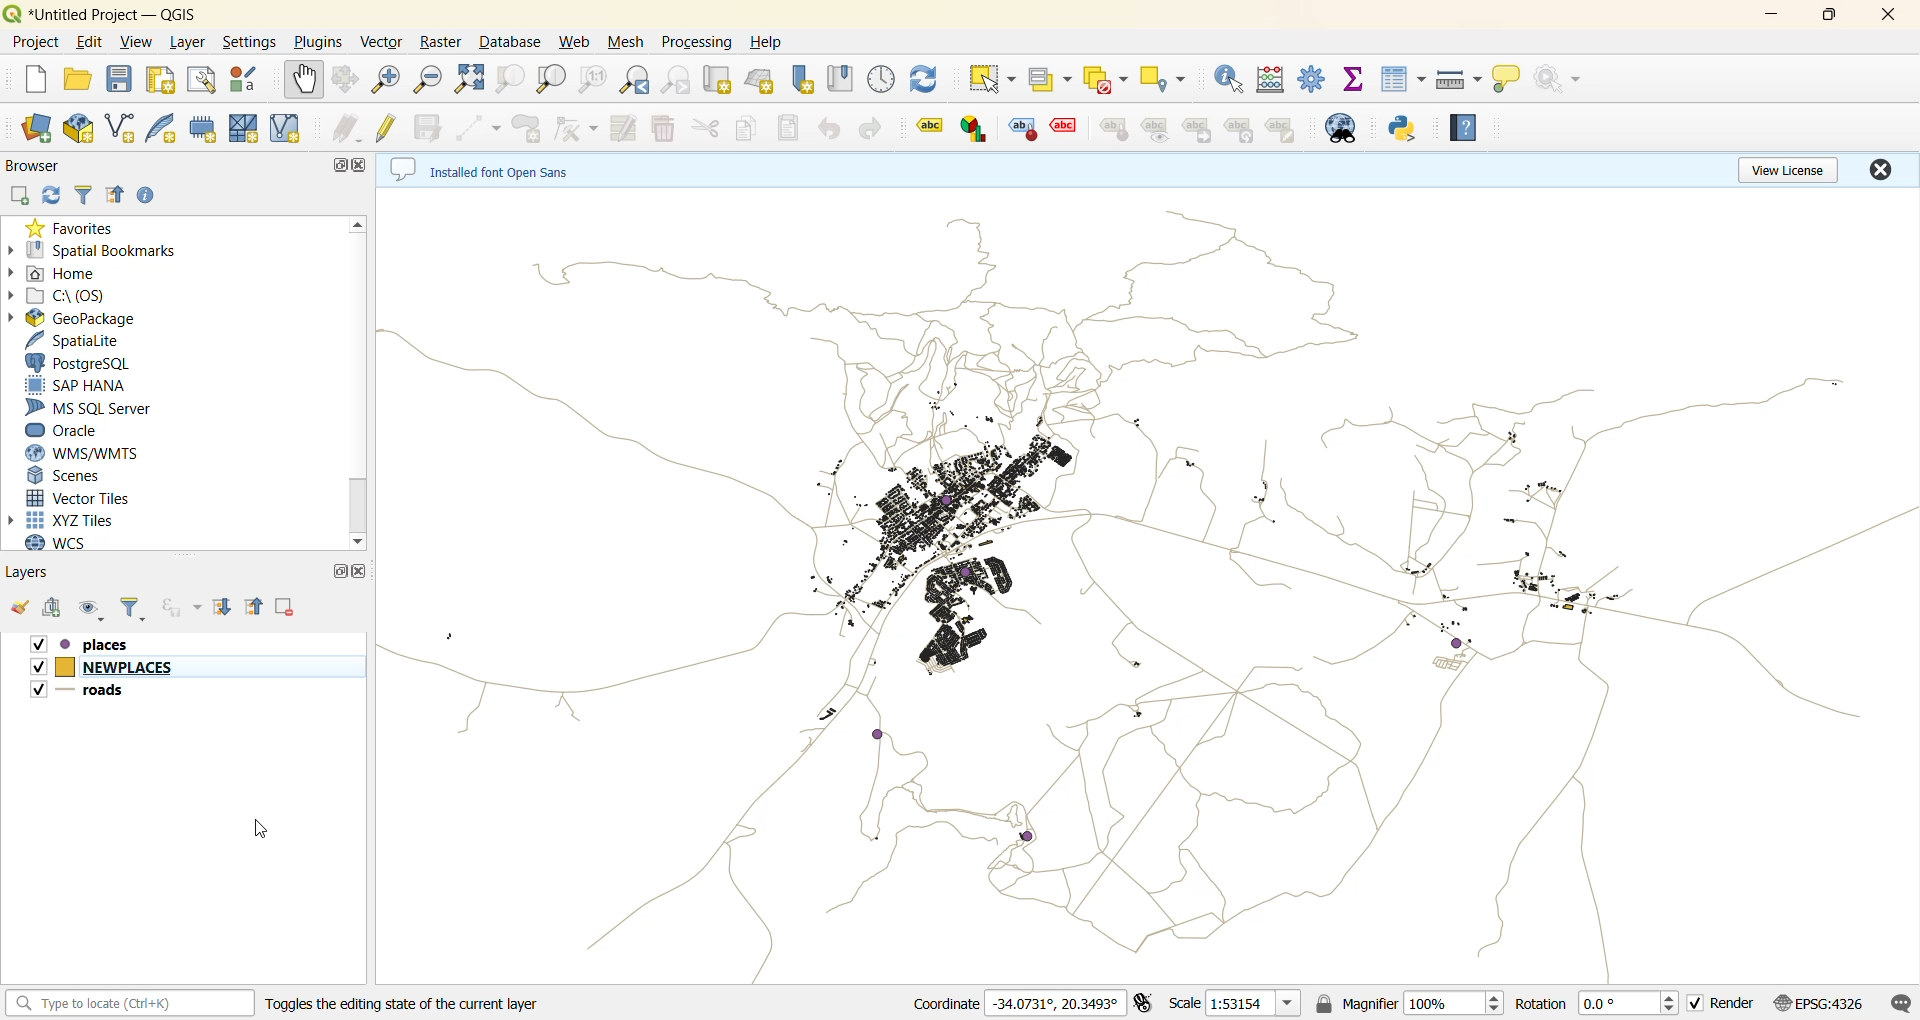 This screenshot has width=1920, height=1020. Describe the element at coordinates (98, 643) in the screenshot. I see `places` at that location.